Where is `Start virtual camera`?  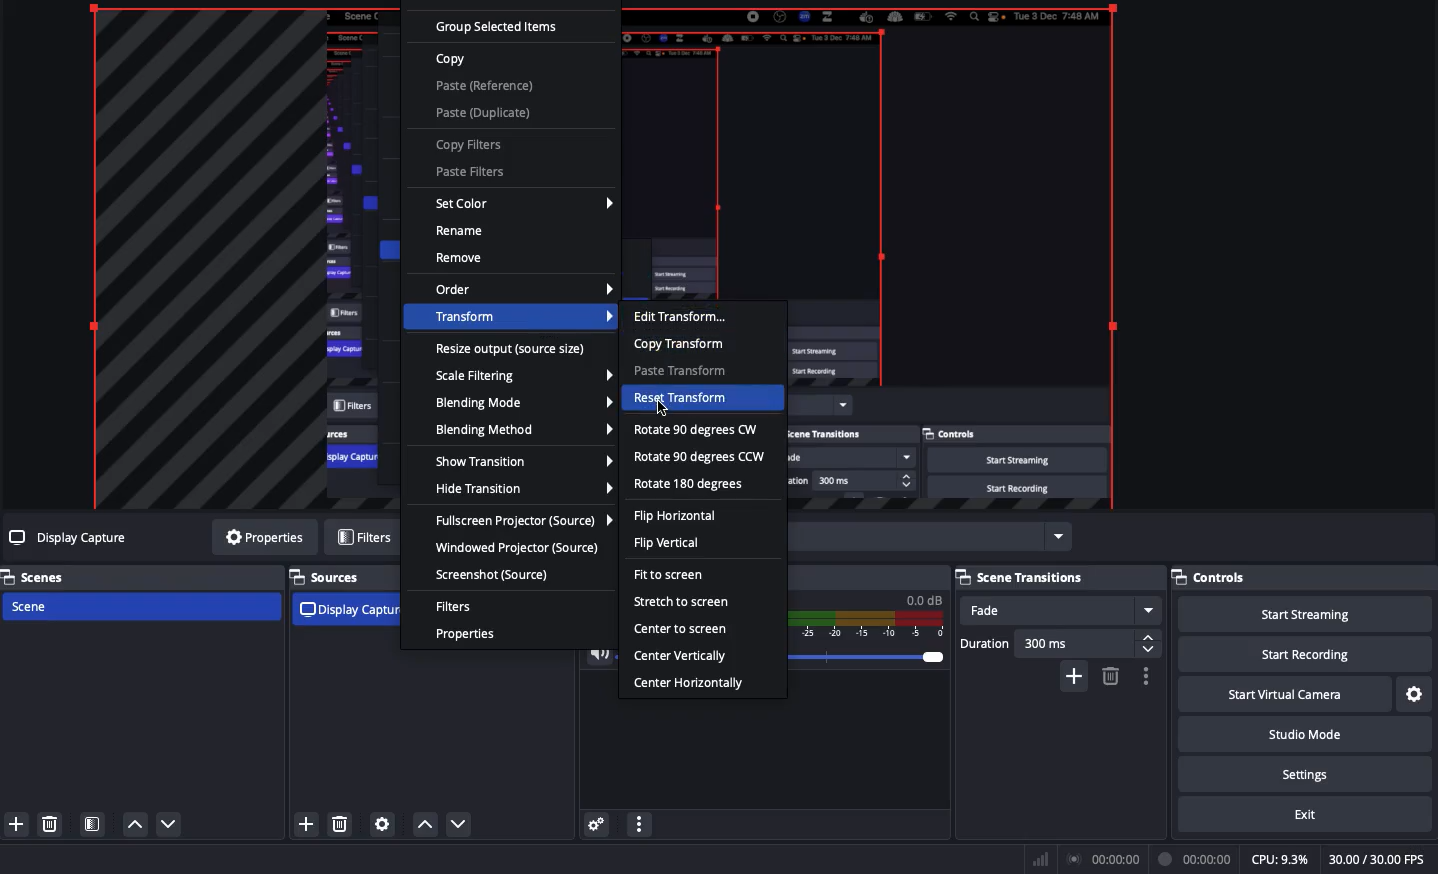 Start virtual camera is located at coordinates (1285, 695).